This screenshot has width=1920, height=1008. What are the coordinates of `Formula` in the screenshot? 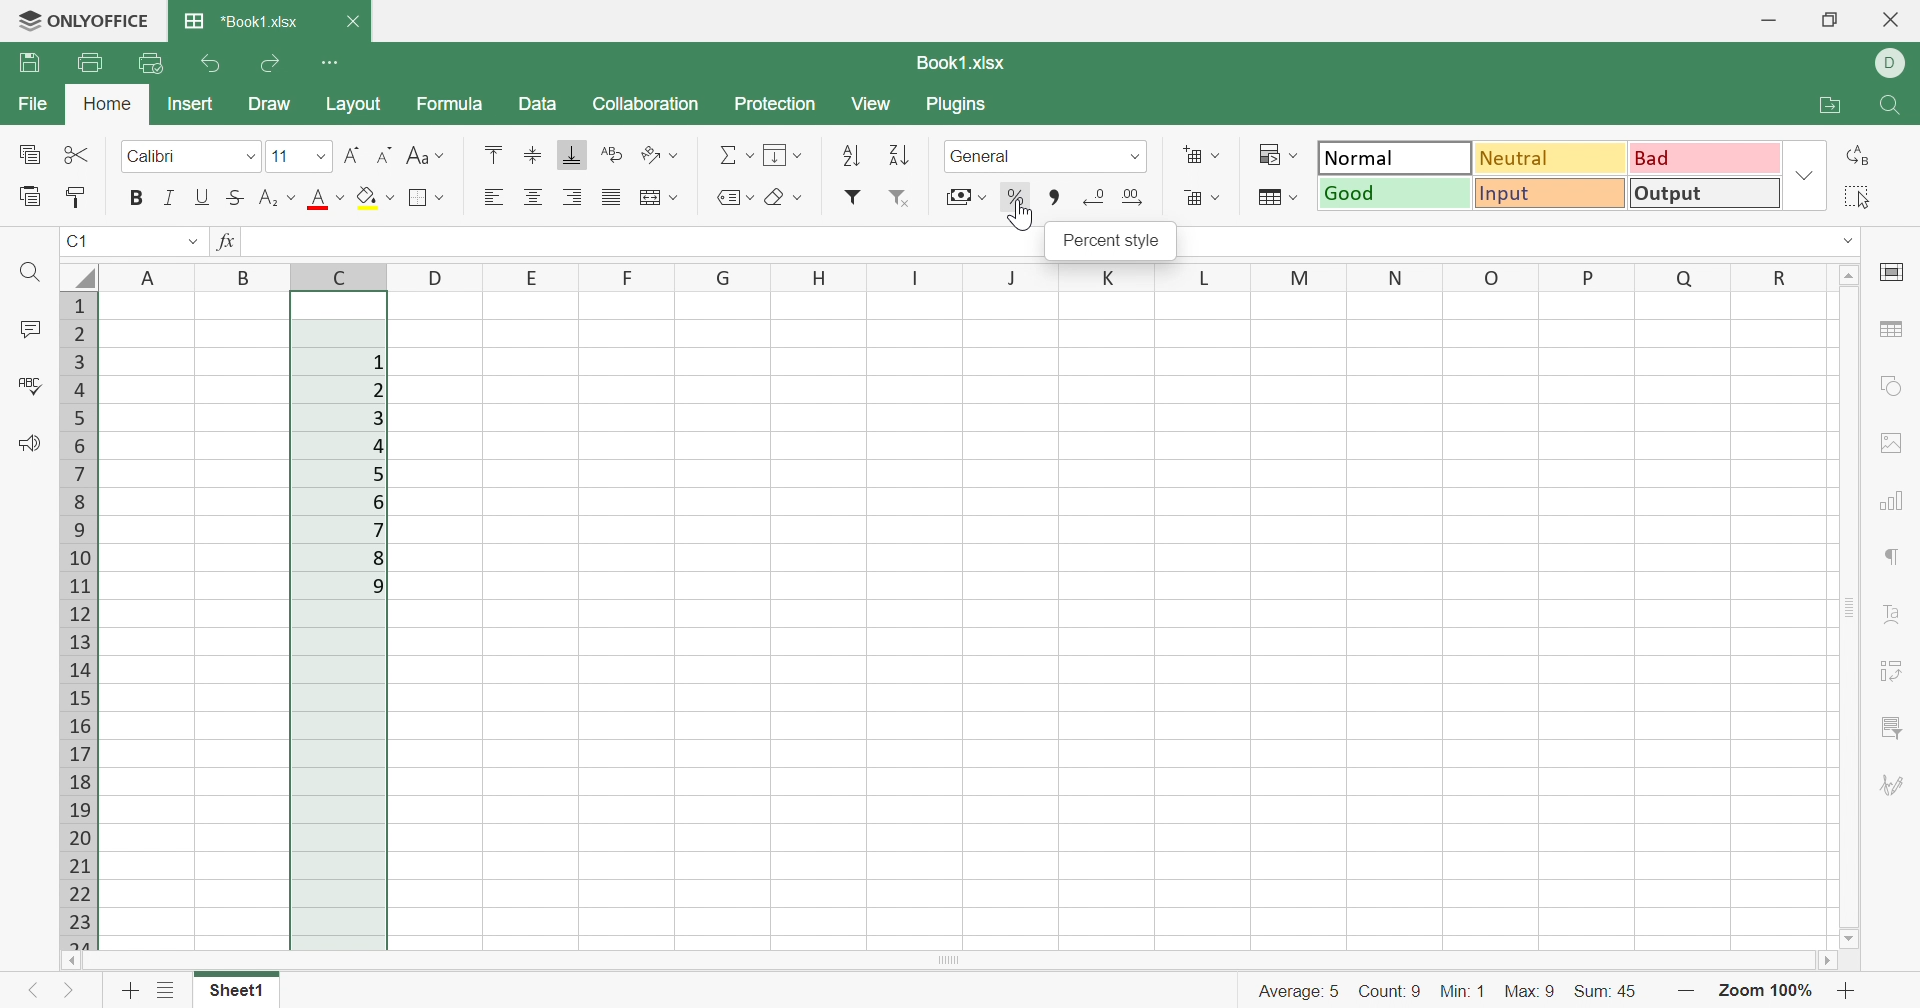 It's located at (457, 106).